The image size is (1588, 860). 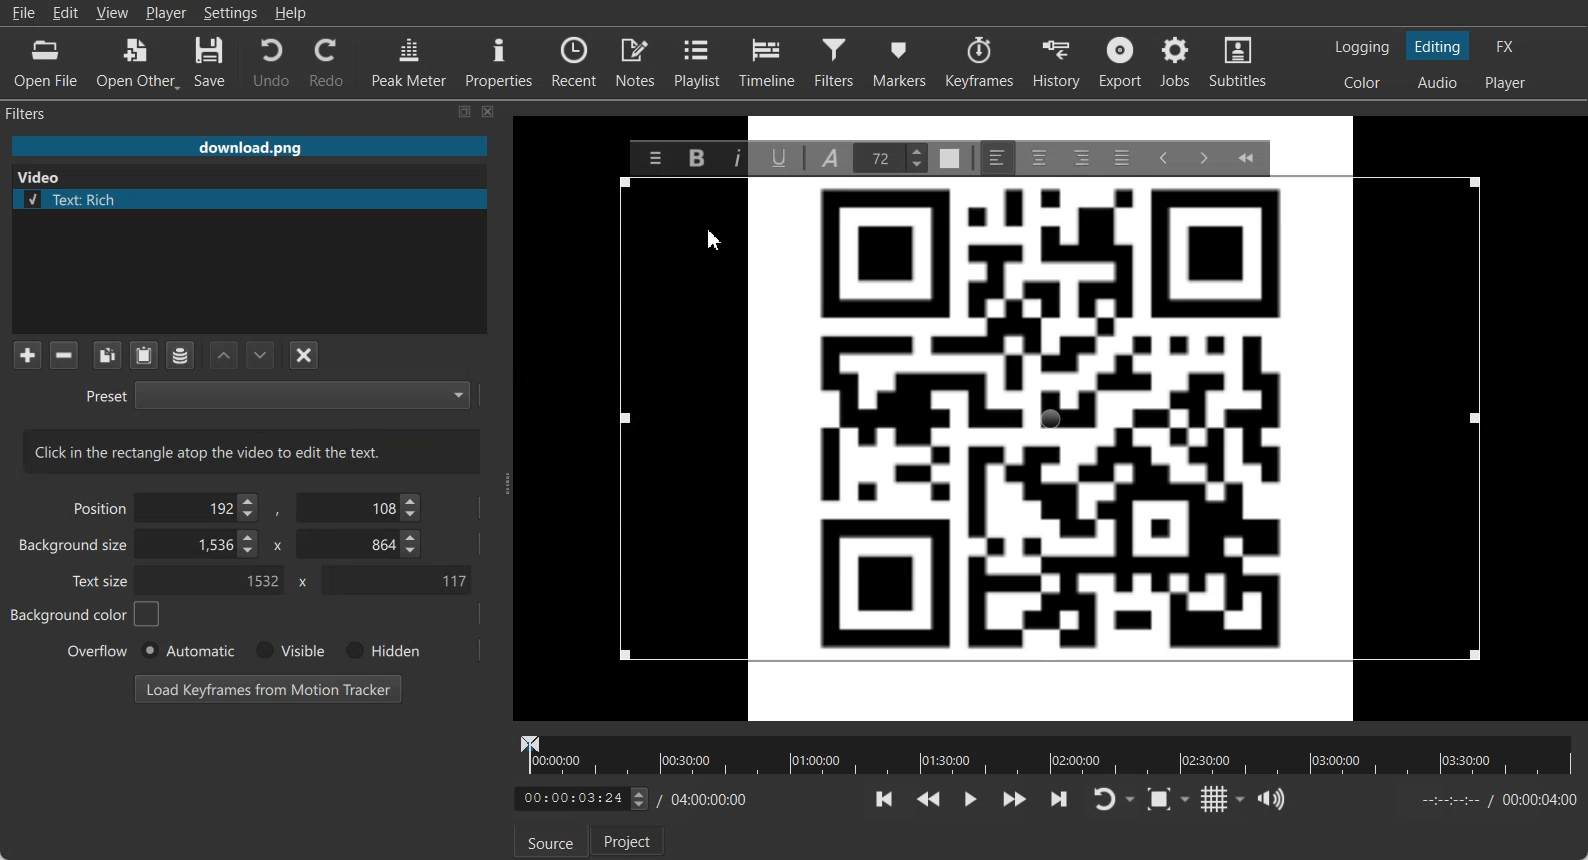 What do you see at coordinates (971, 799) in the screenshot?
I see `Toggle play` at bounding box center [971, 799].